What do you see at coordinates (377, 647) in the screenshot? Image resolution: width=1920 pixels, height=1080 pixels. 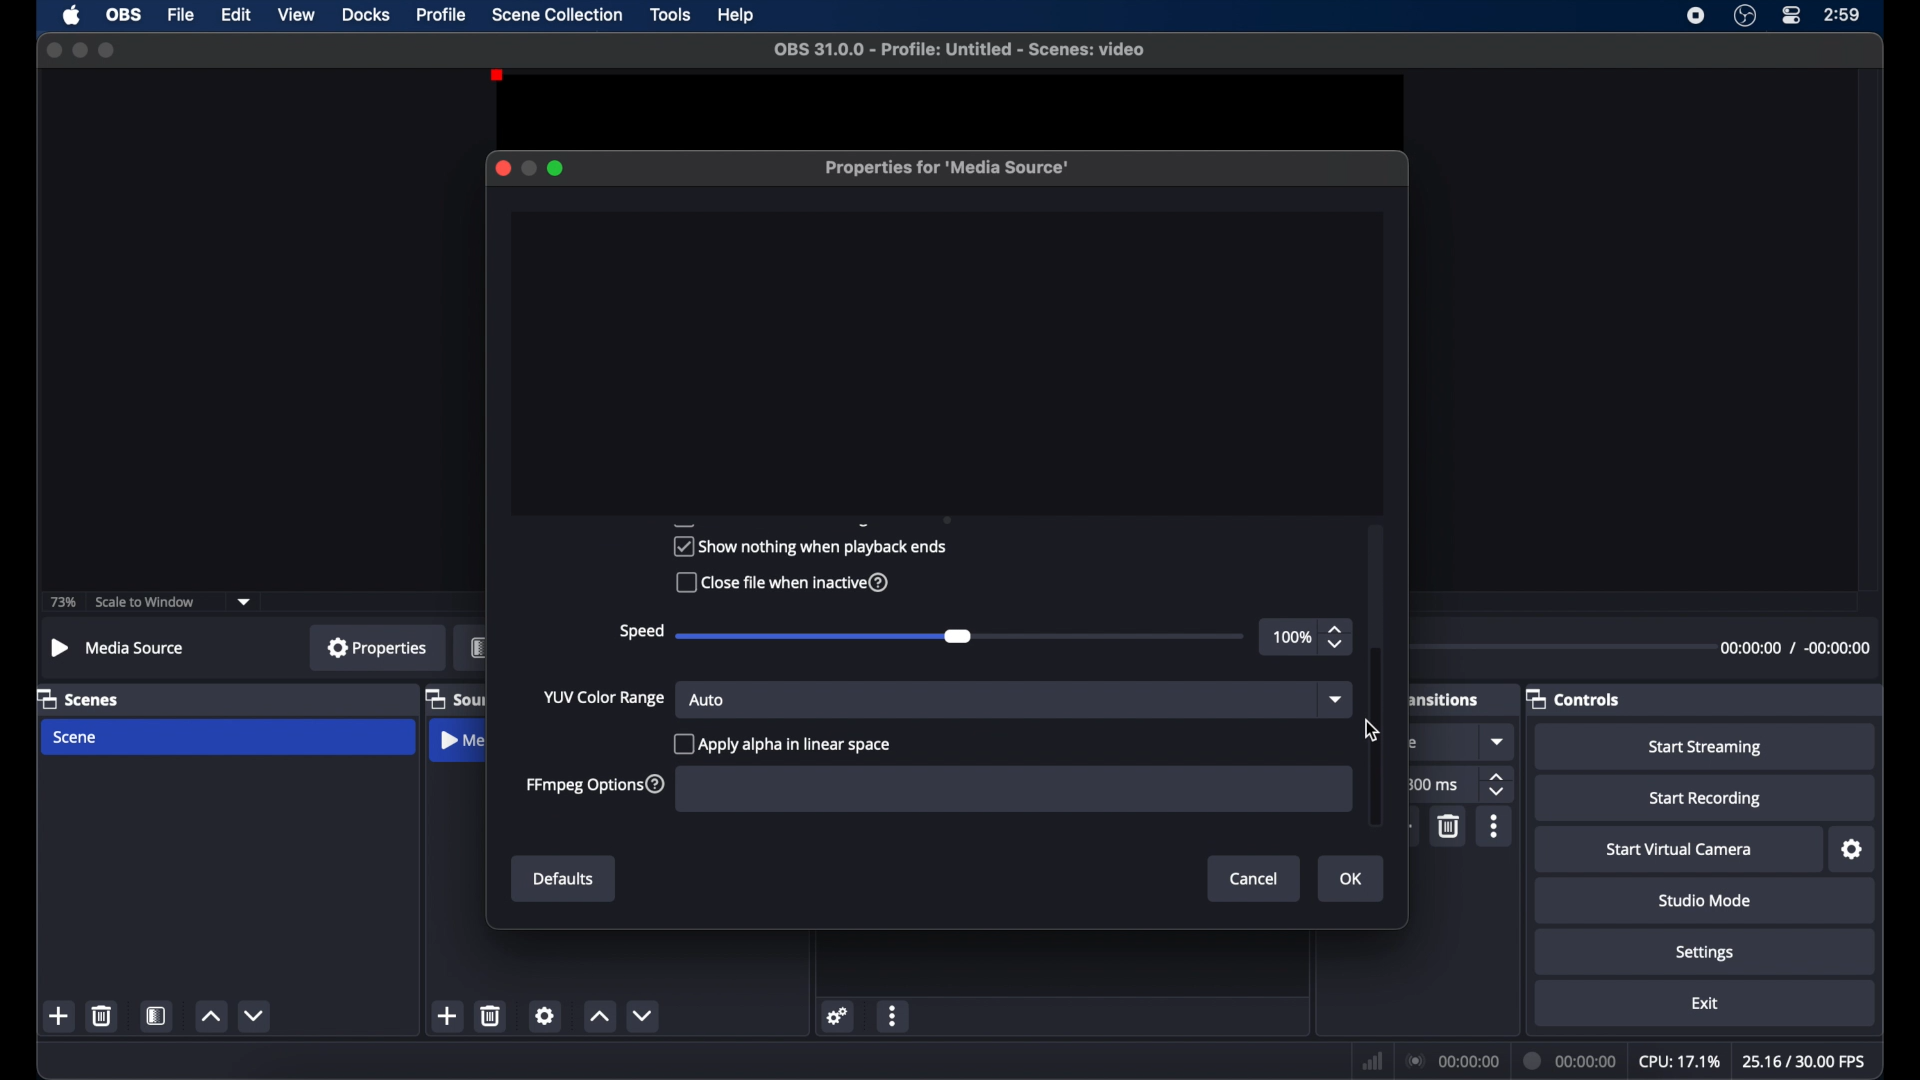 I see `properties` at bounding box center [377, 647].